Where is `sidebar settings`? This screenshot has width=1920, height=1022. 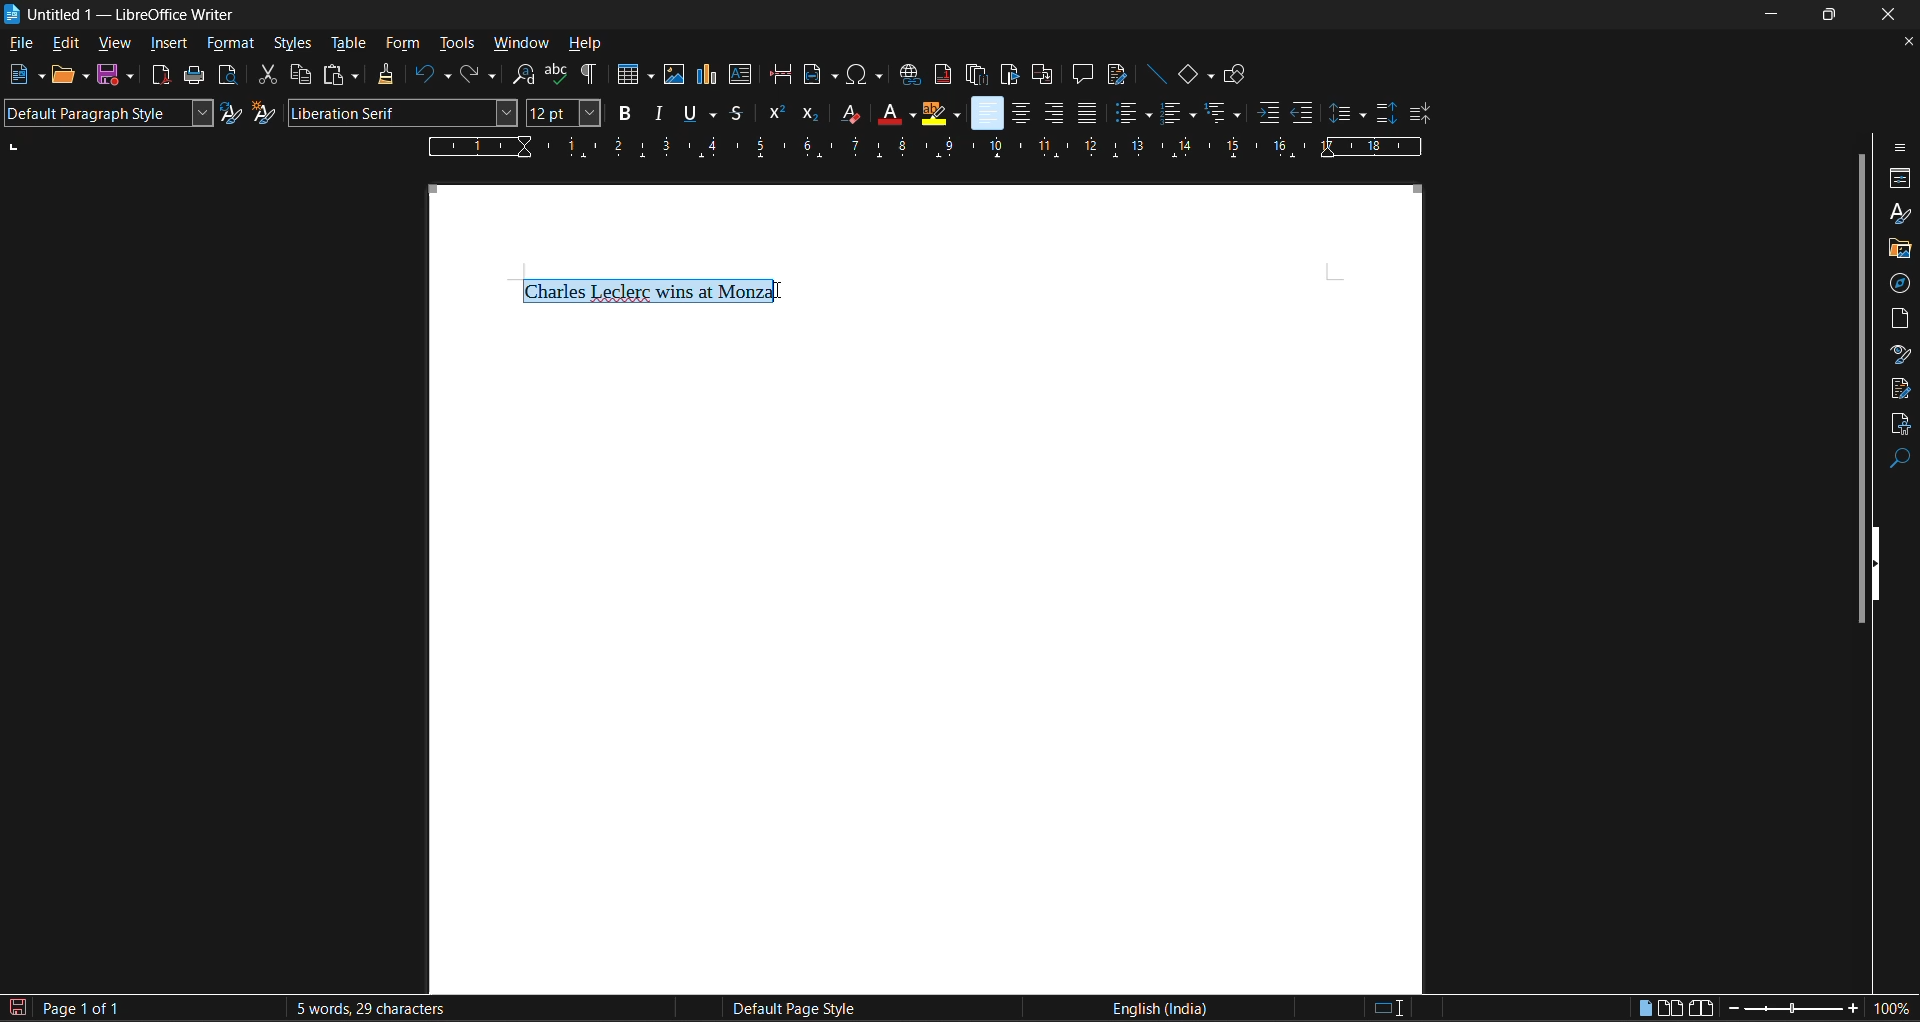 sidebar settings is located at coordinates (1901, 147).